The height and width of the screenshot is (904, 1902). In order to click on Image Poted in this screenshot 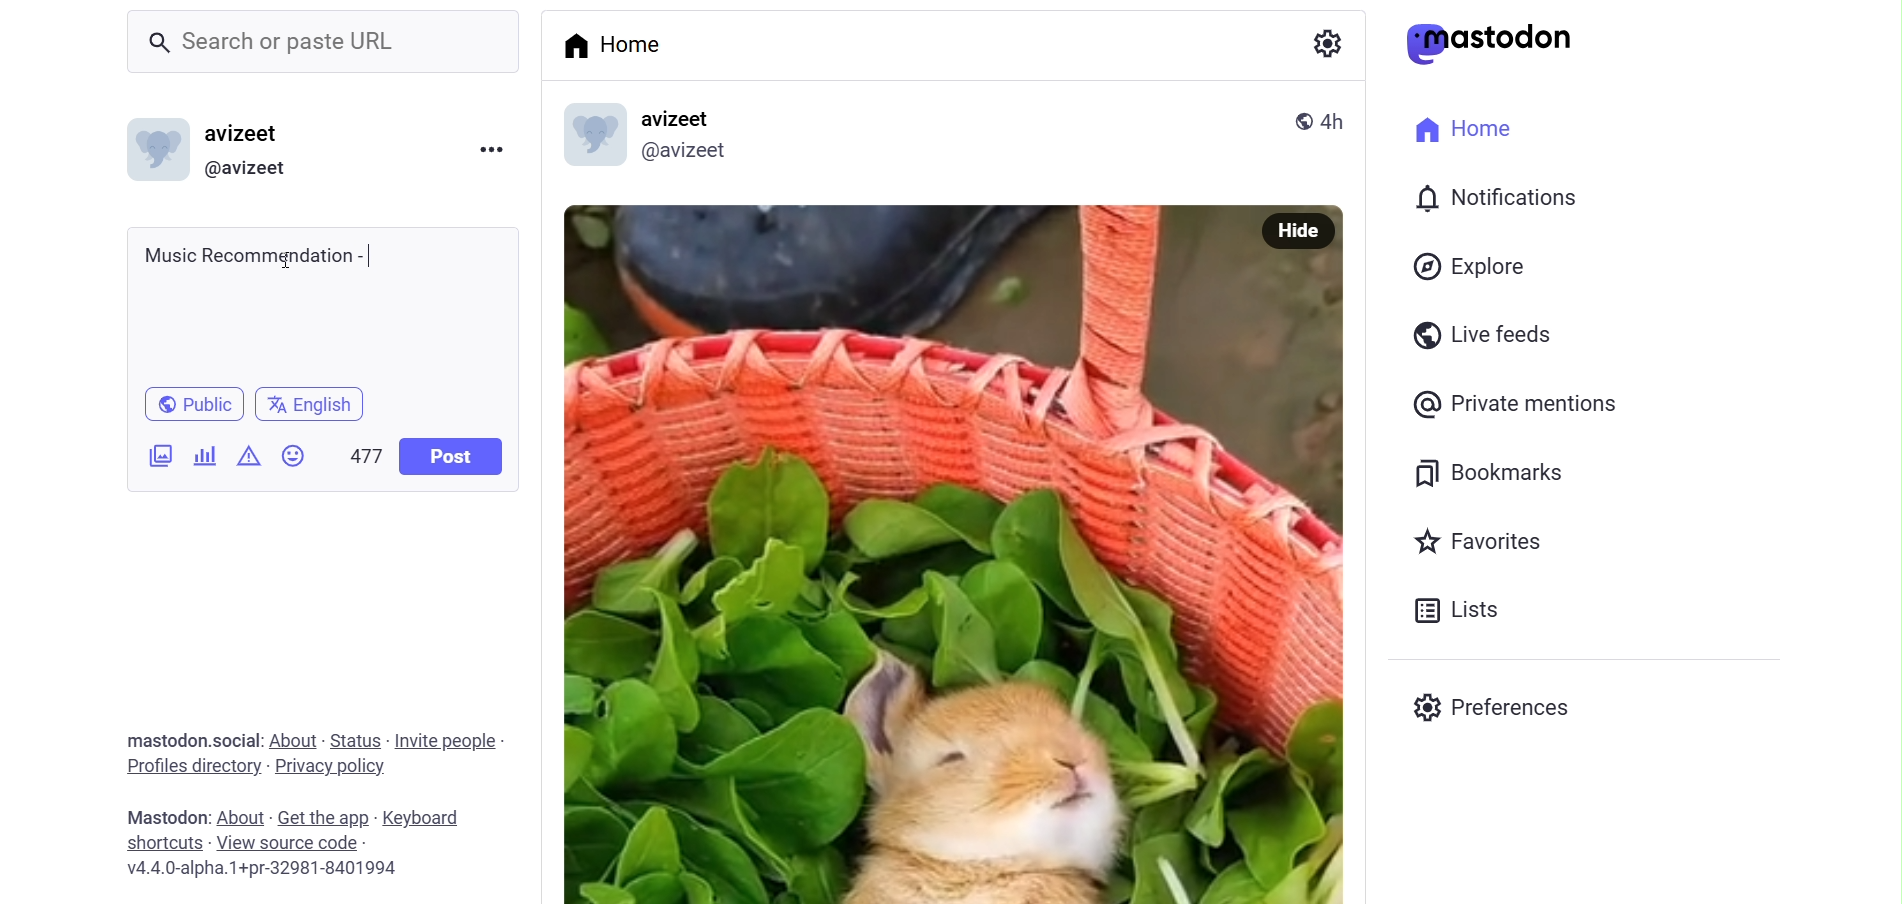, I will do `click(909, 555)`.